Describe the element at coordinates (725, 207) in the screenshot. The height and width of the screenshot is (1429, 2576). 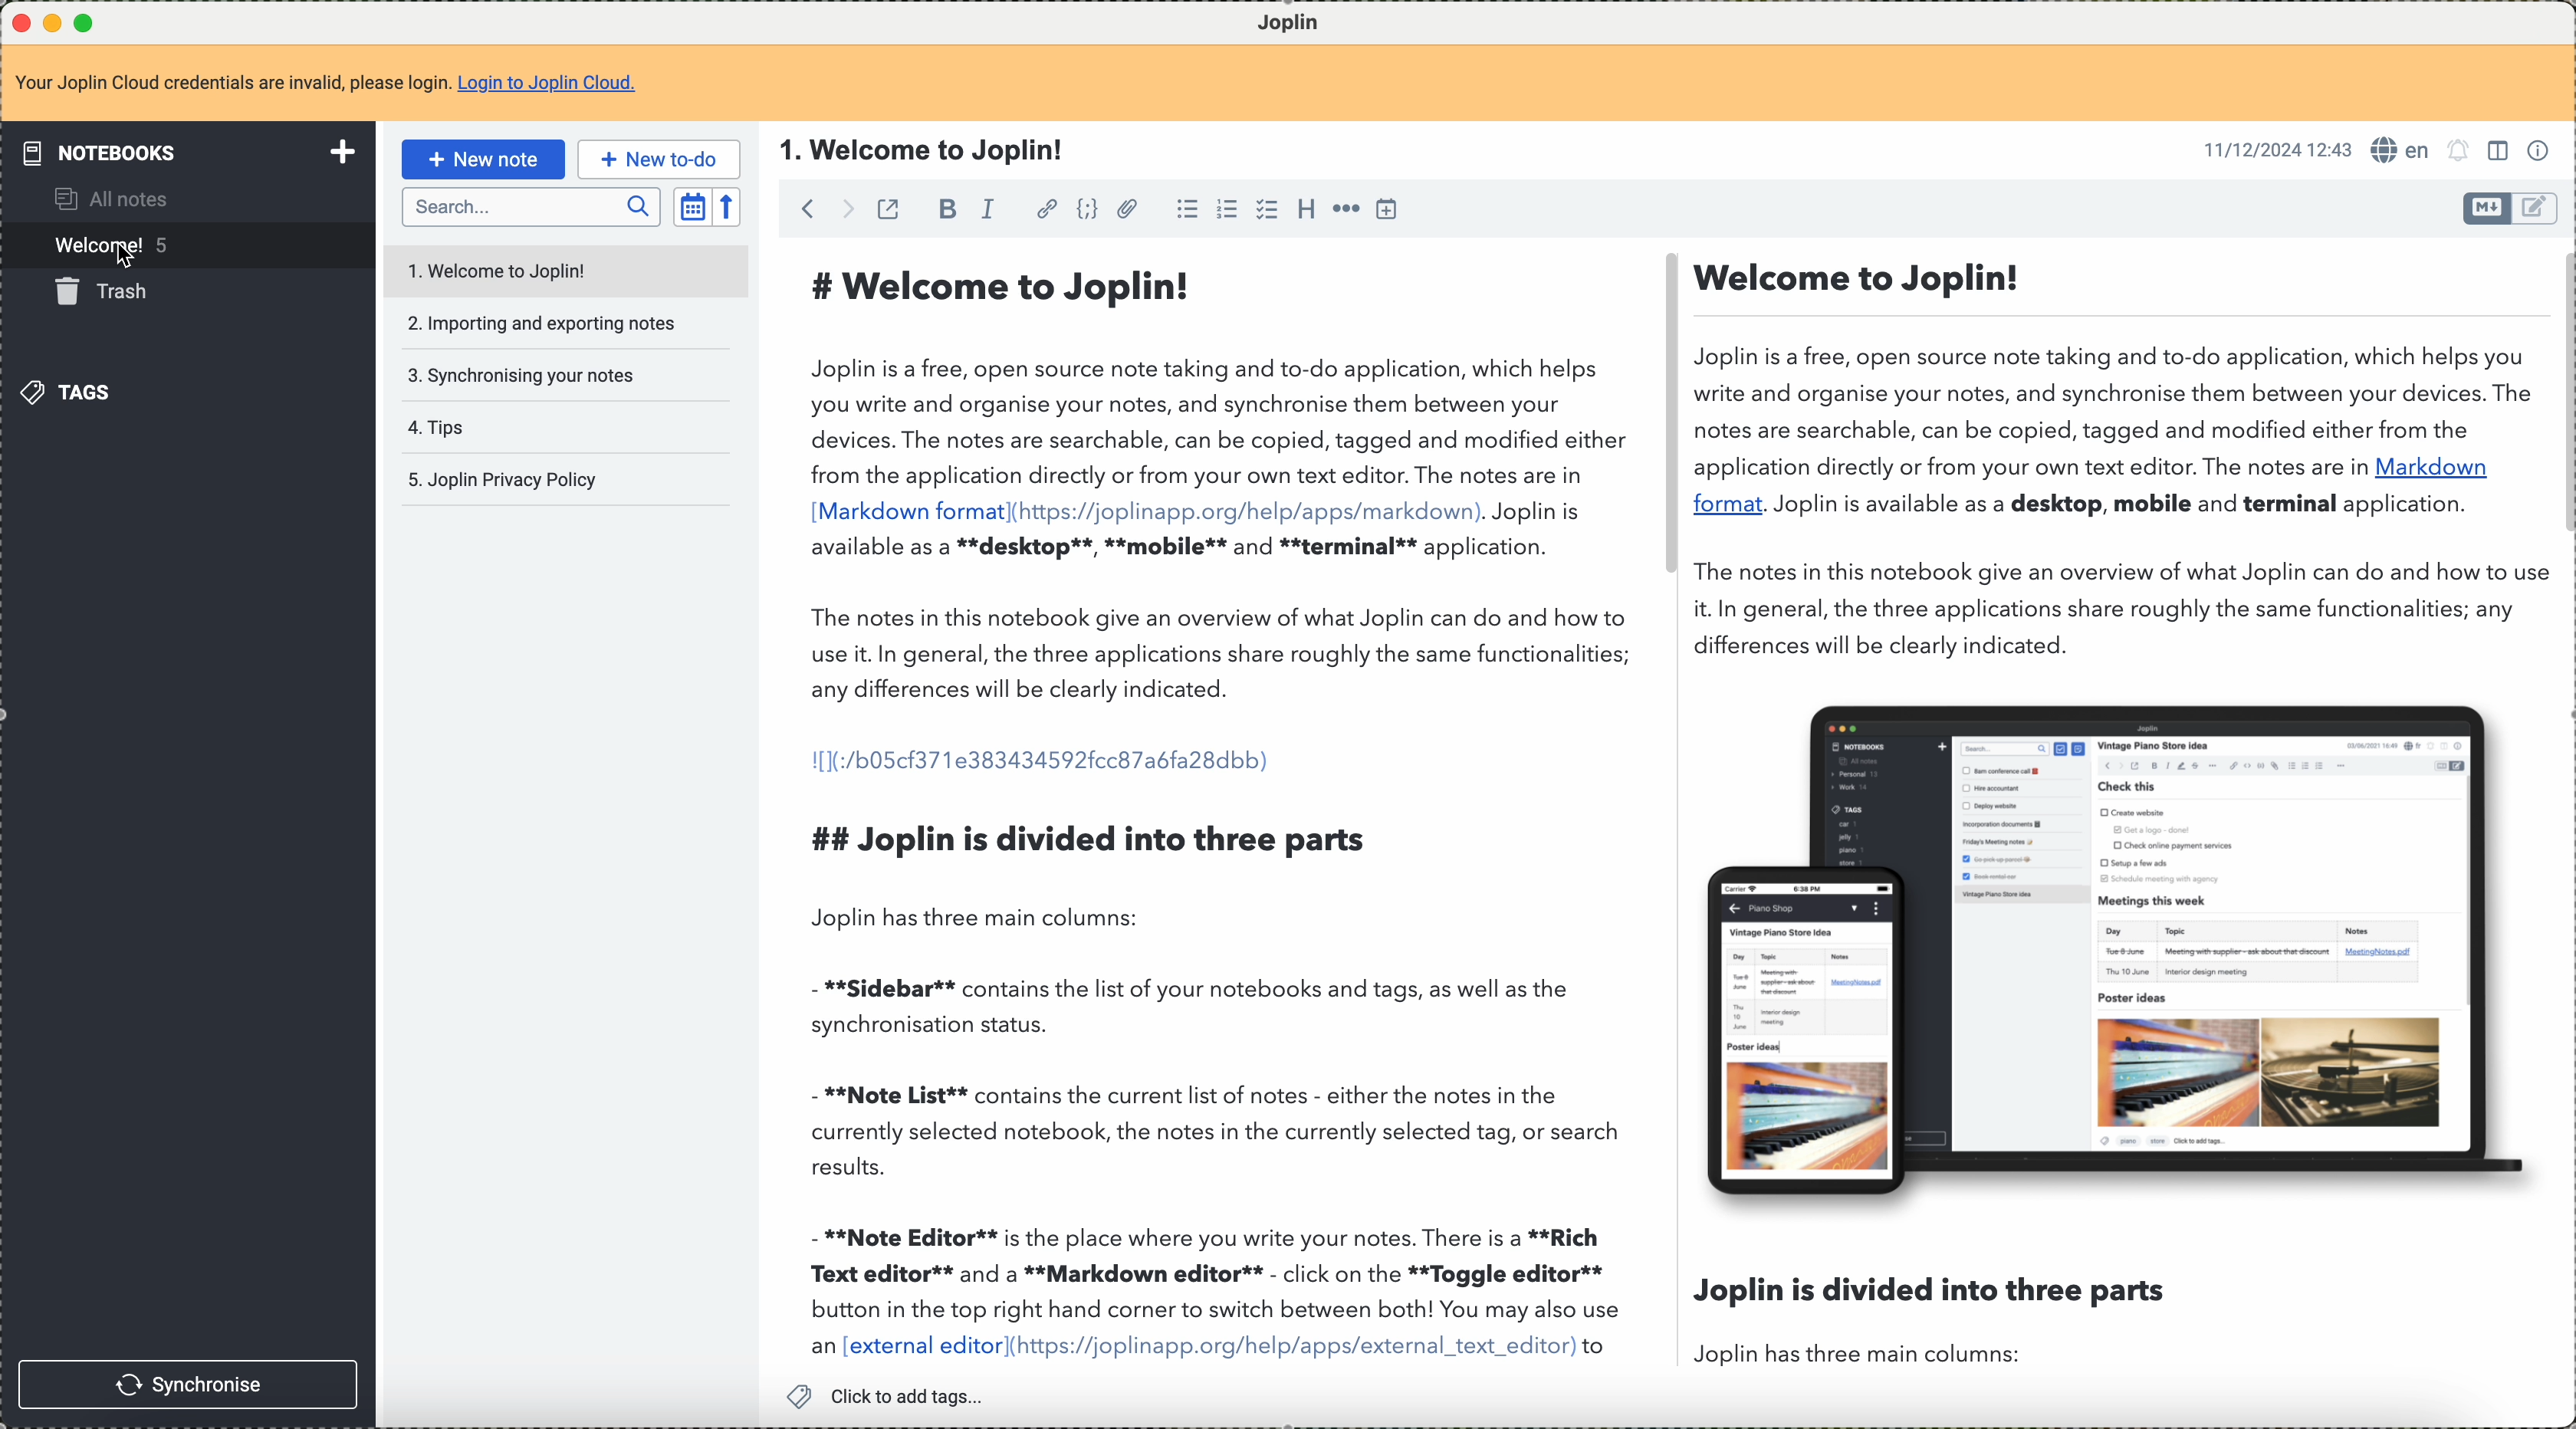
I see `reverse sort order` at that location.